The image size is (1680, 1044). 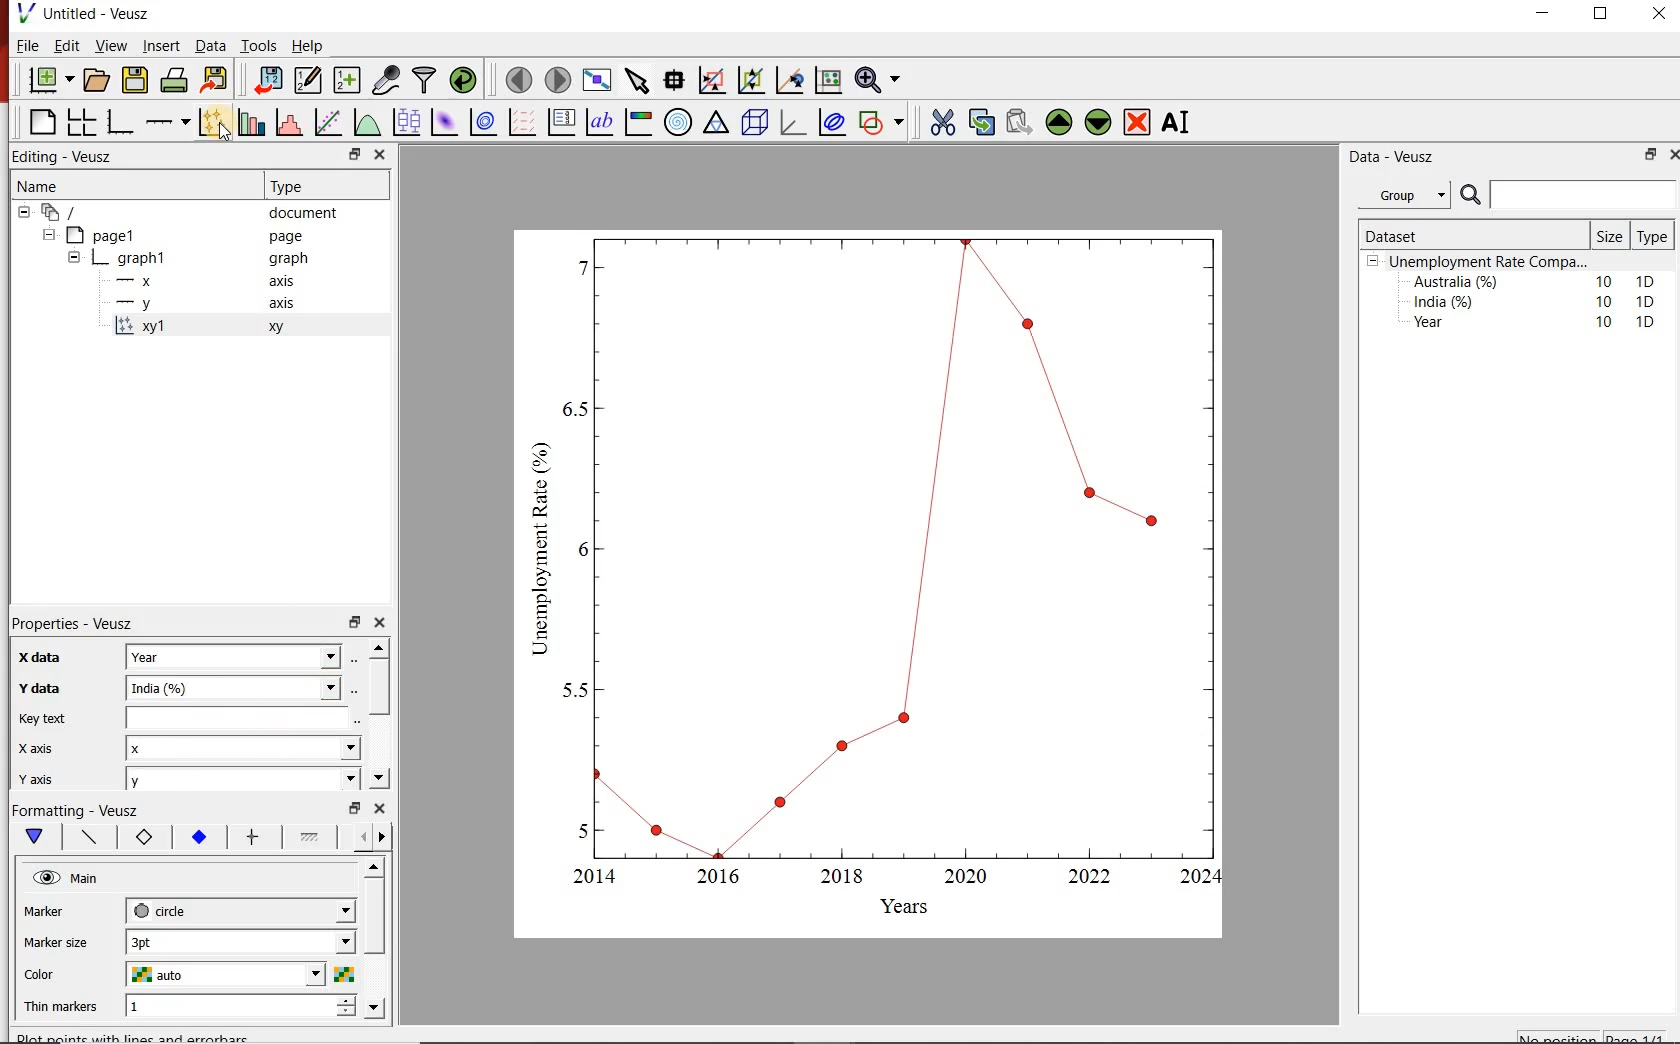 I want to click on minimise, so click(x=354, y=621).